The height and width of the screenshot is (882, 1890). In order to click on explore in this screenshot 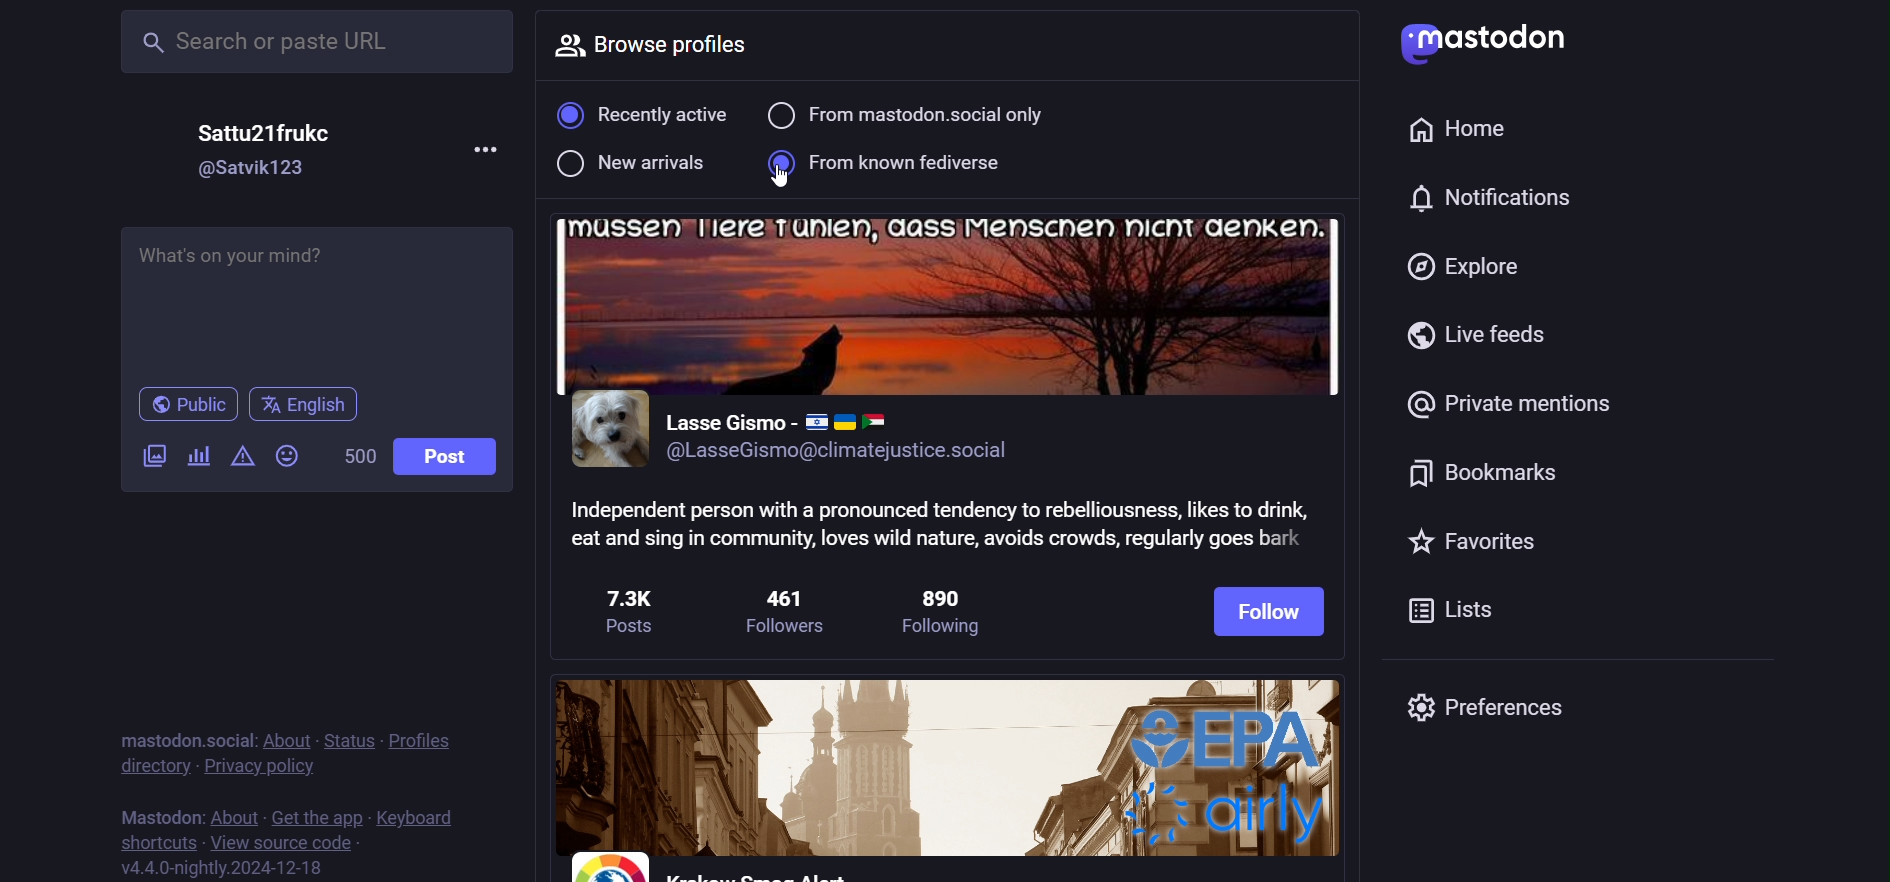, I will do `click(1467, 266)`.